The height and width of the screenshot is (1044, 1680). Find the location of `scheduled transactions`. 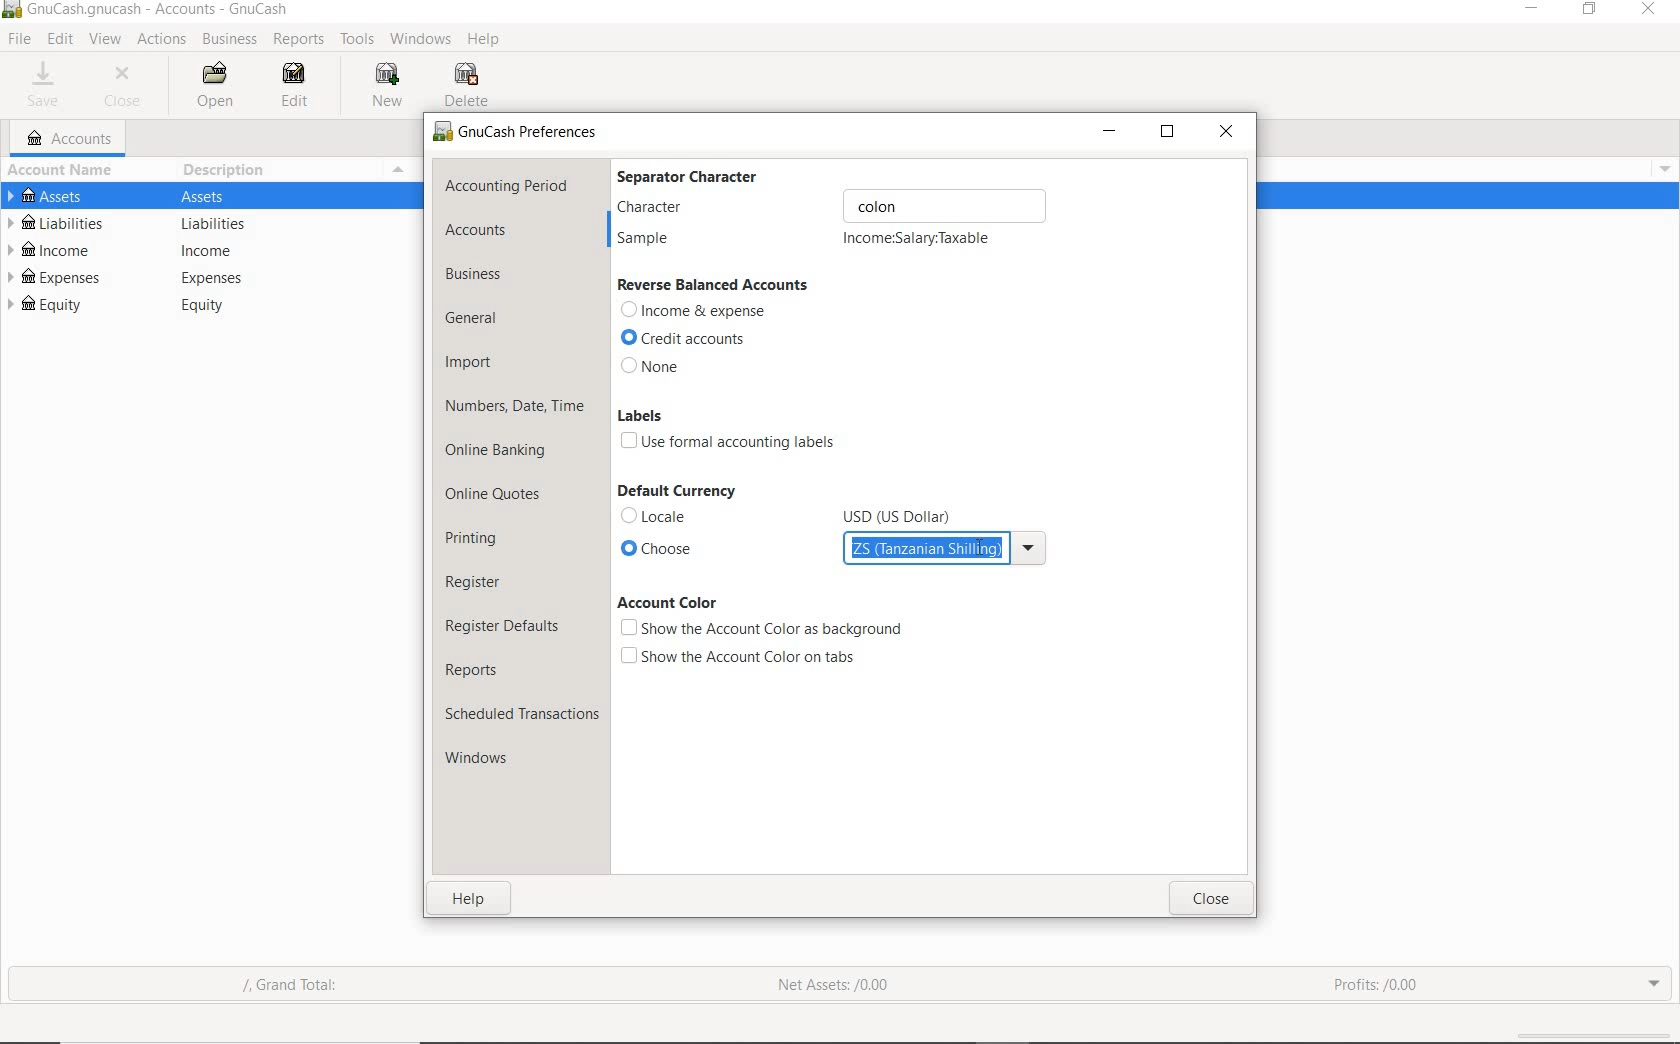

scheduled transactions is located at coordinates (521, 714).